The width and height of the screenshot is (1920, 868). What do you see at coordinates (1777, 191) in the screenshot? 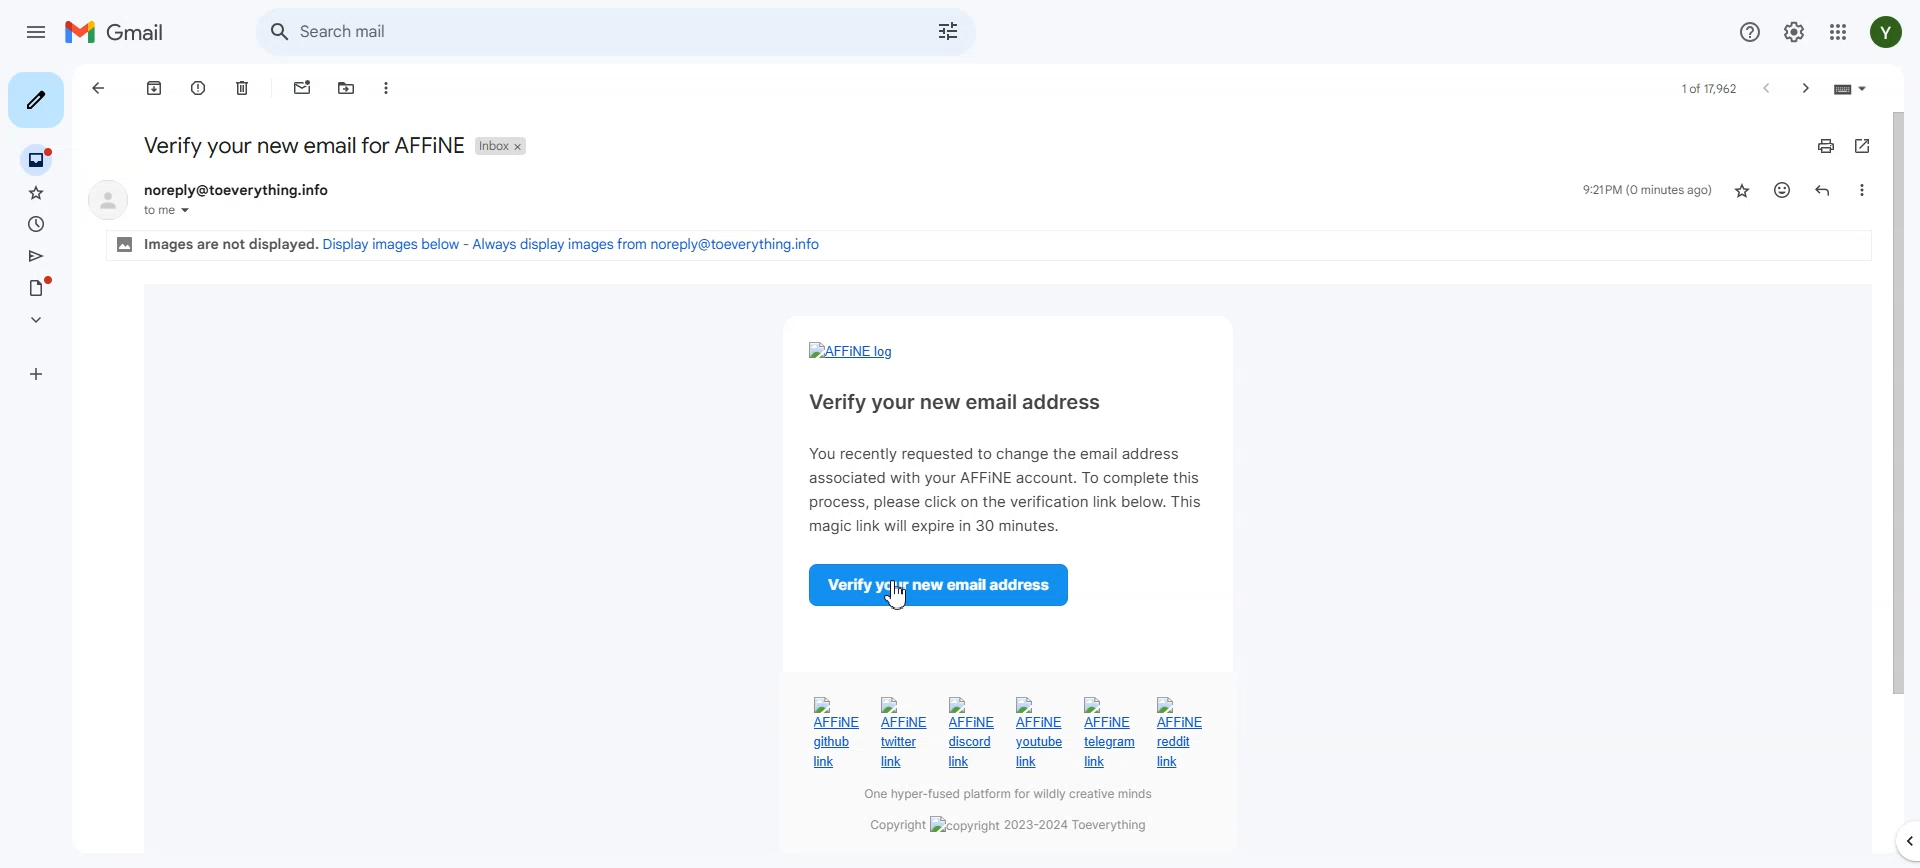
I see `Add reaction` at bounding box center [1777, 191].